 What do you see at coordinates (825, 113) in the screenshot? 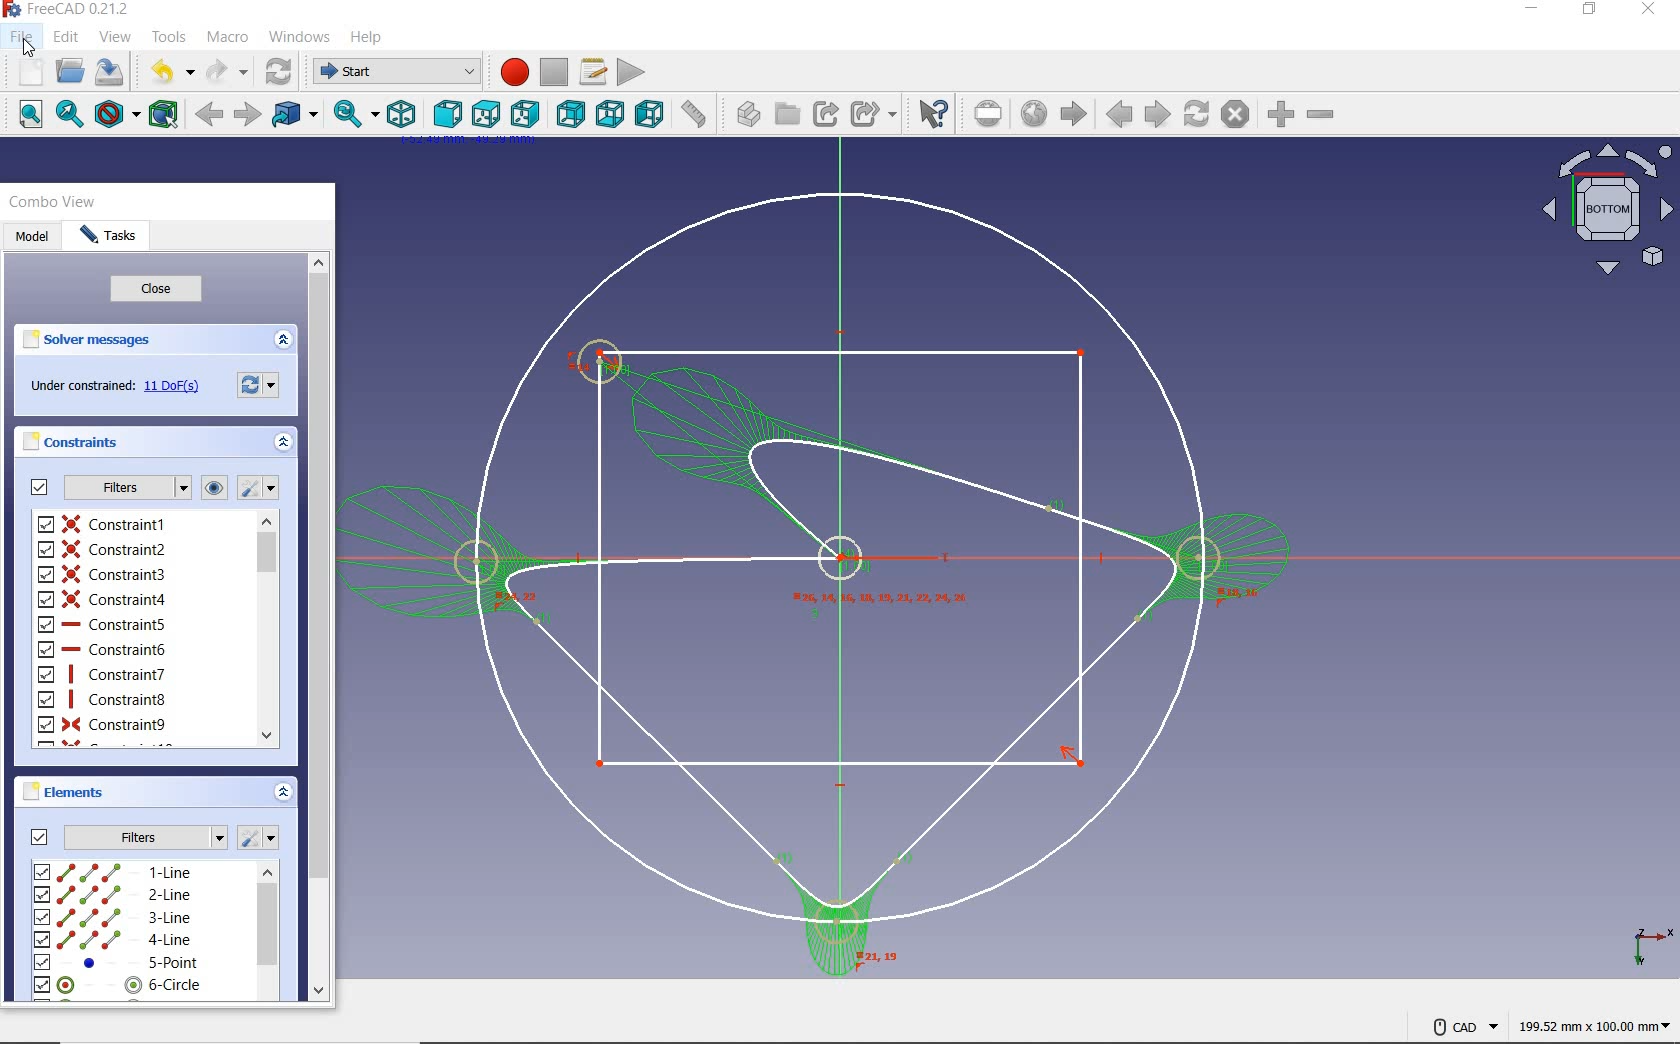
I see `make link` at bounding box center [825, 113].